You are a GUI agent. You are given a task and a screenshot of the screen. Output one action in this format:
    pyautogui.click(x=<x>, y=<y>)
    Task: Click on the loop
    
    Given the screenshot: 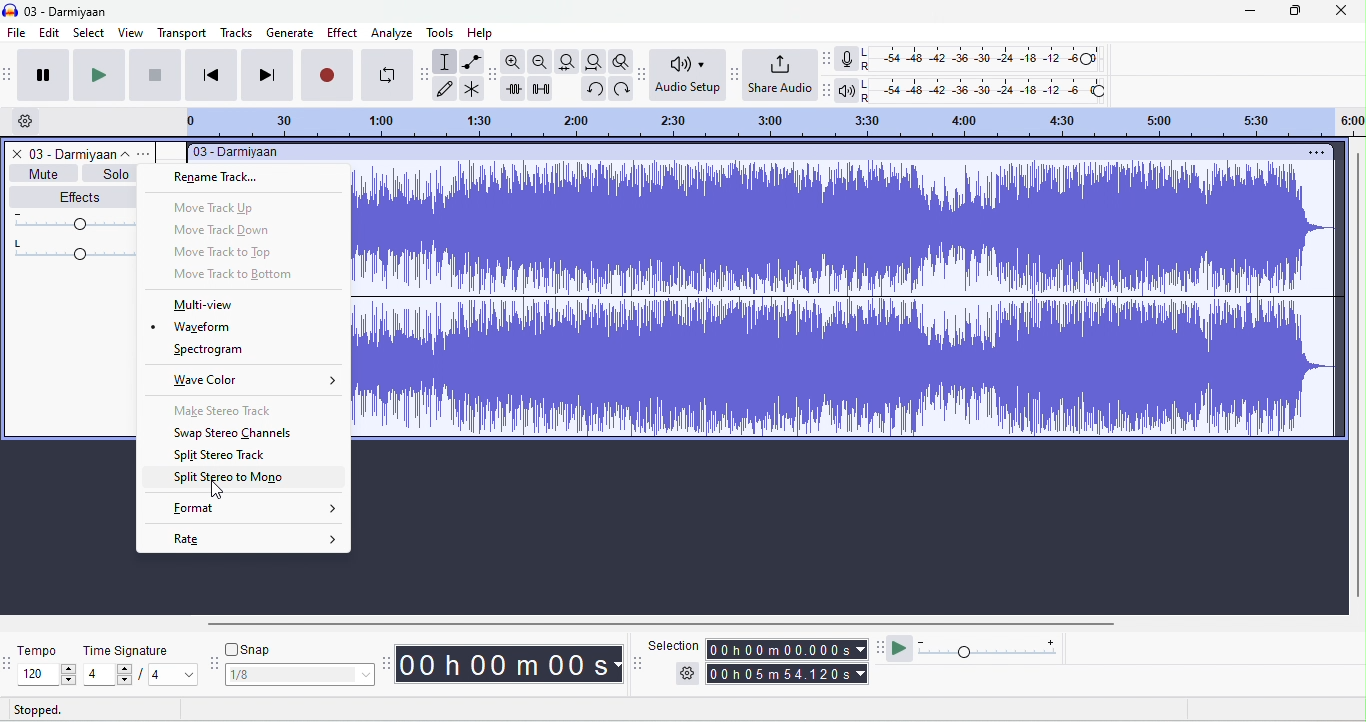 What is the action you would take?
    pyautogui.click(x=385, y=74)
    